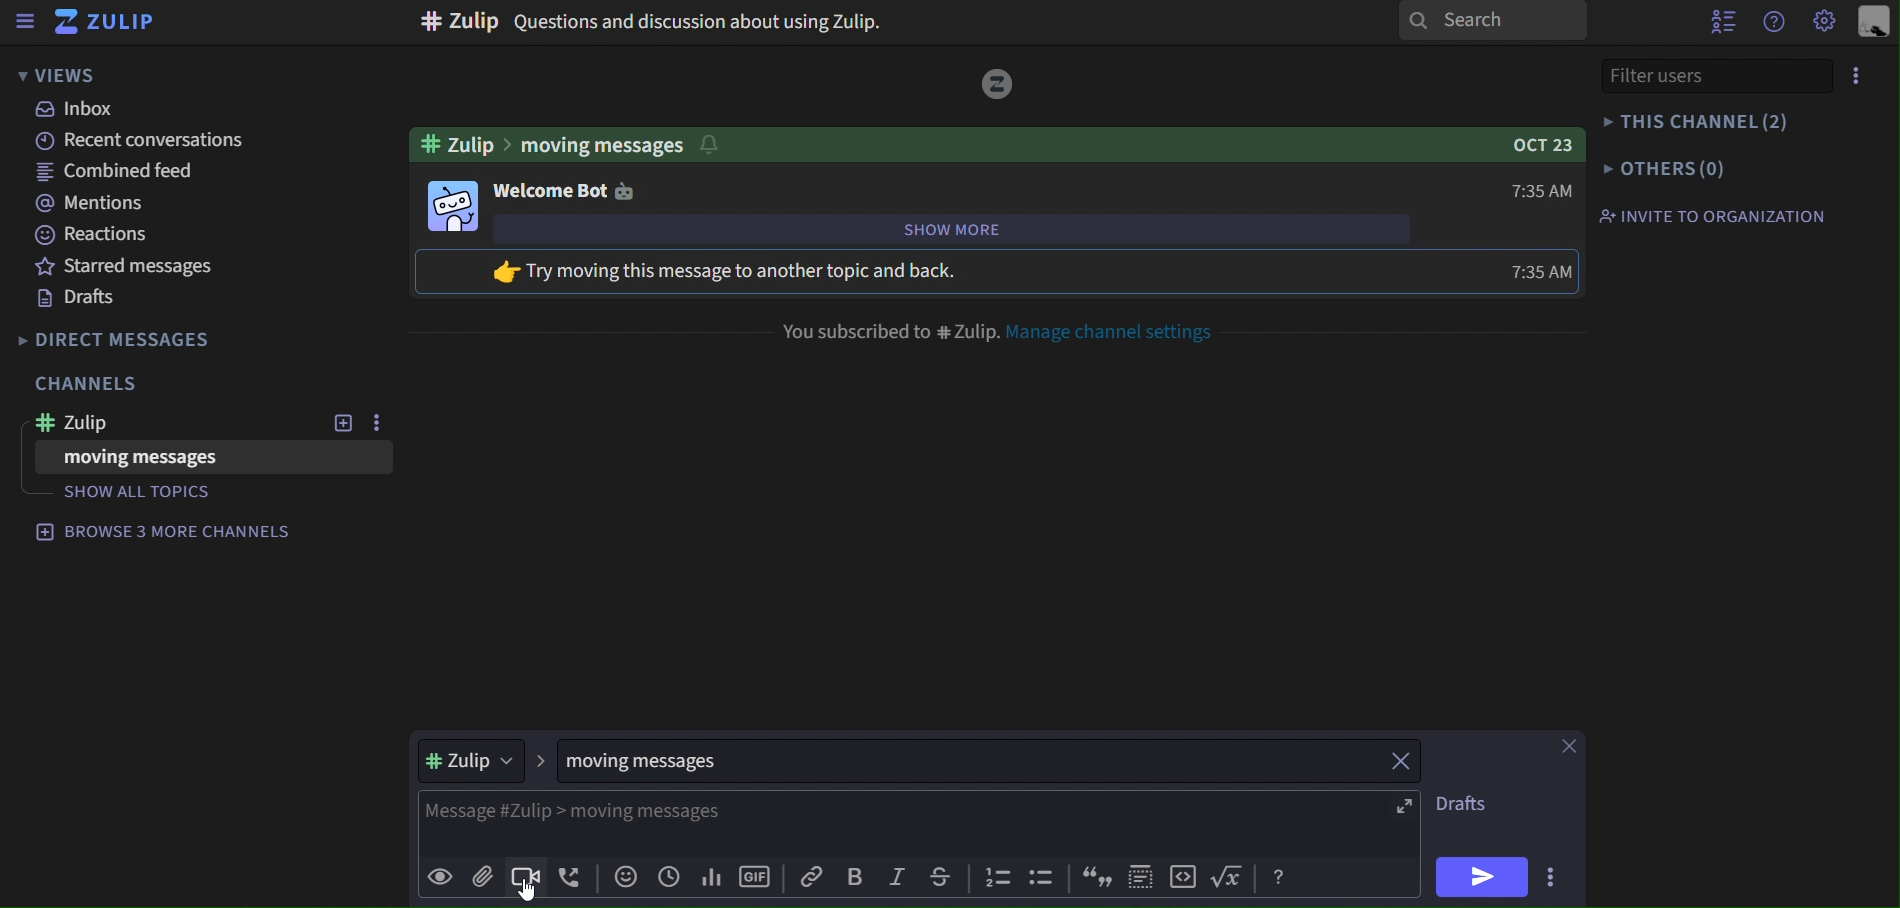 This screenshot has width=1900, height=908. What do you see at coordinates (564, 189) in the screenshot?
I see `welcome bot` at bounding box center [564, 189].